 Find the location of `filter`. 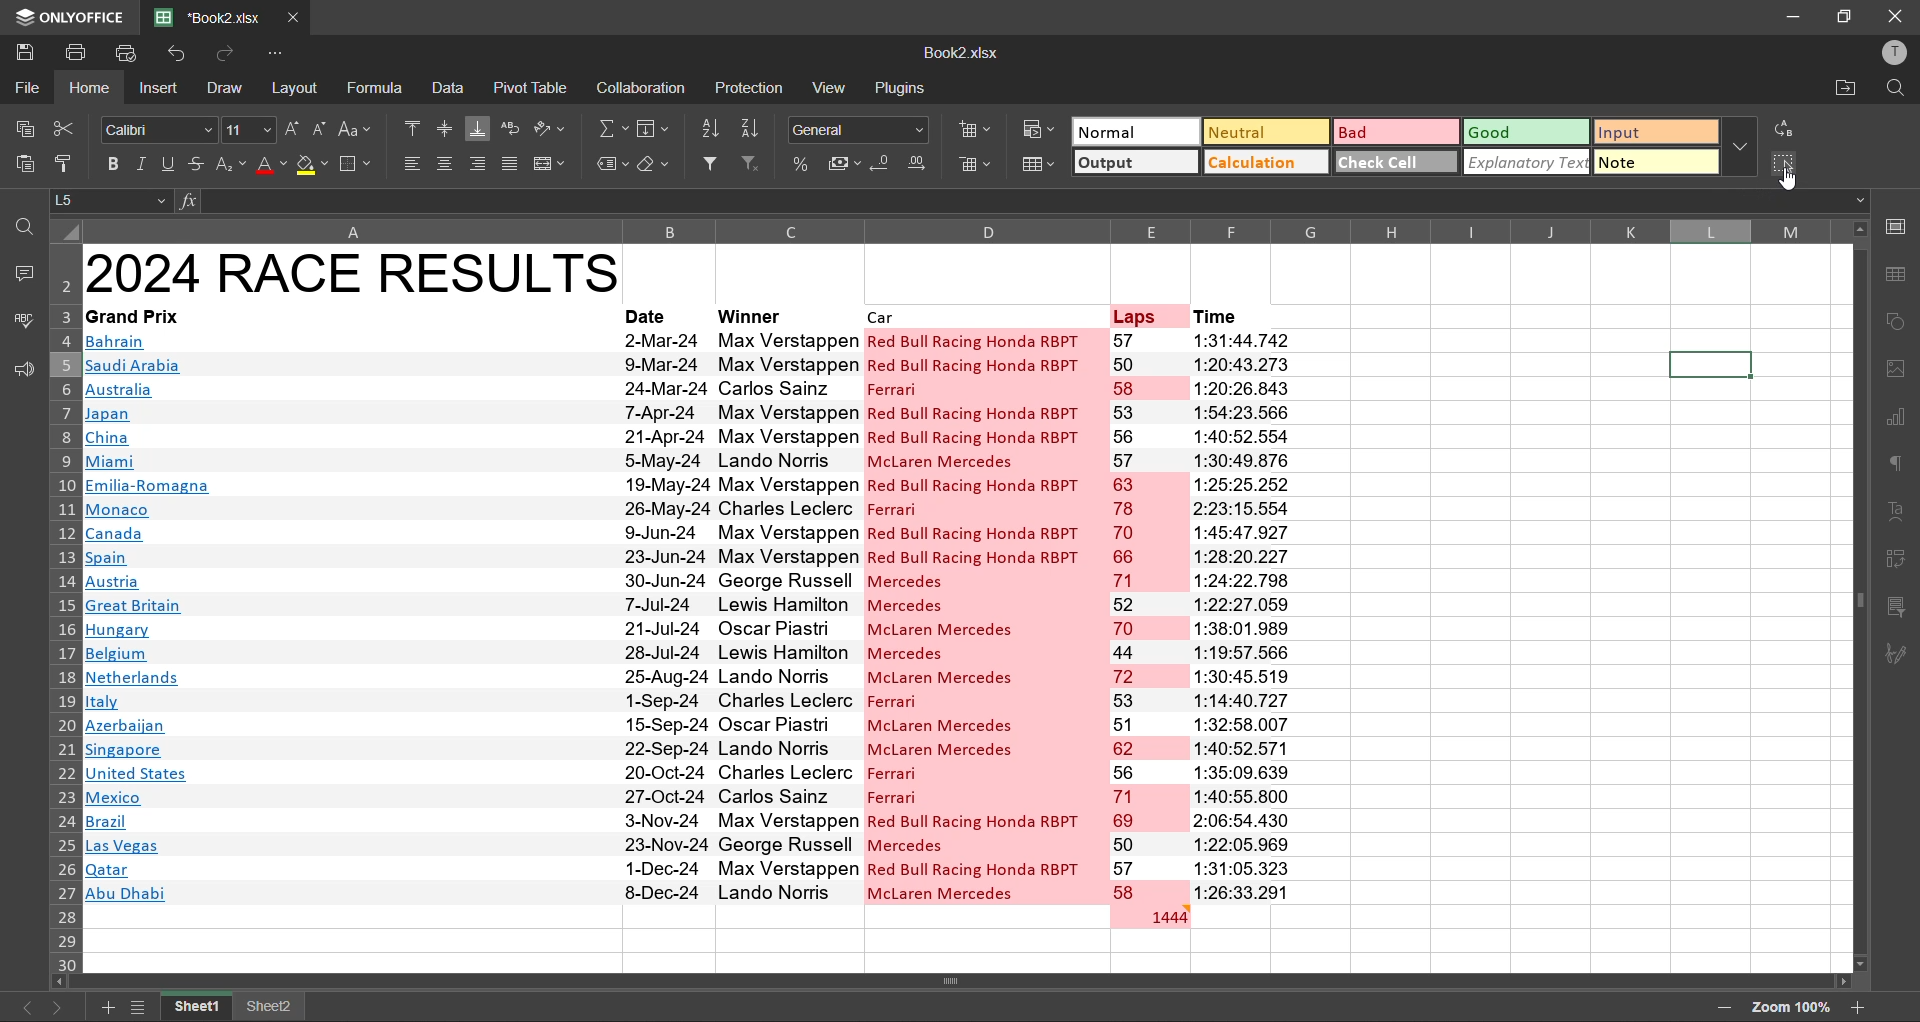

filter is located at coordinates (712, 165).